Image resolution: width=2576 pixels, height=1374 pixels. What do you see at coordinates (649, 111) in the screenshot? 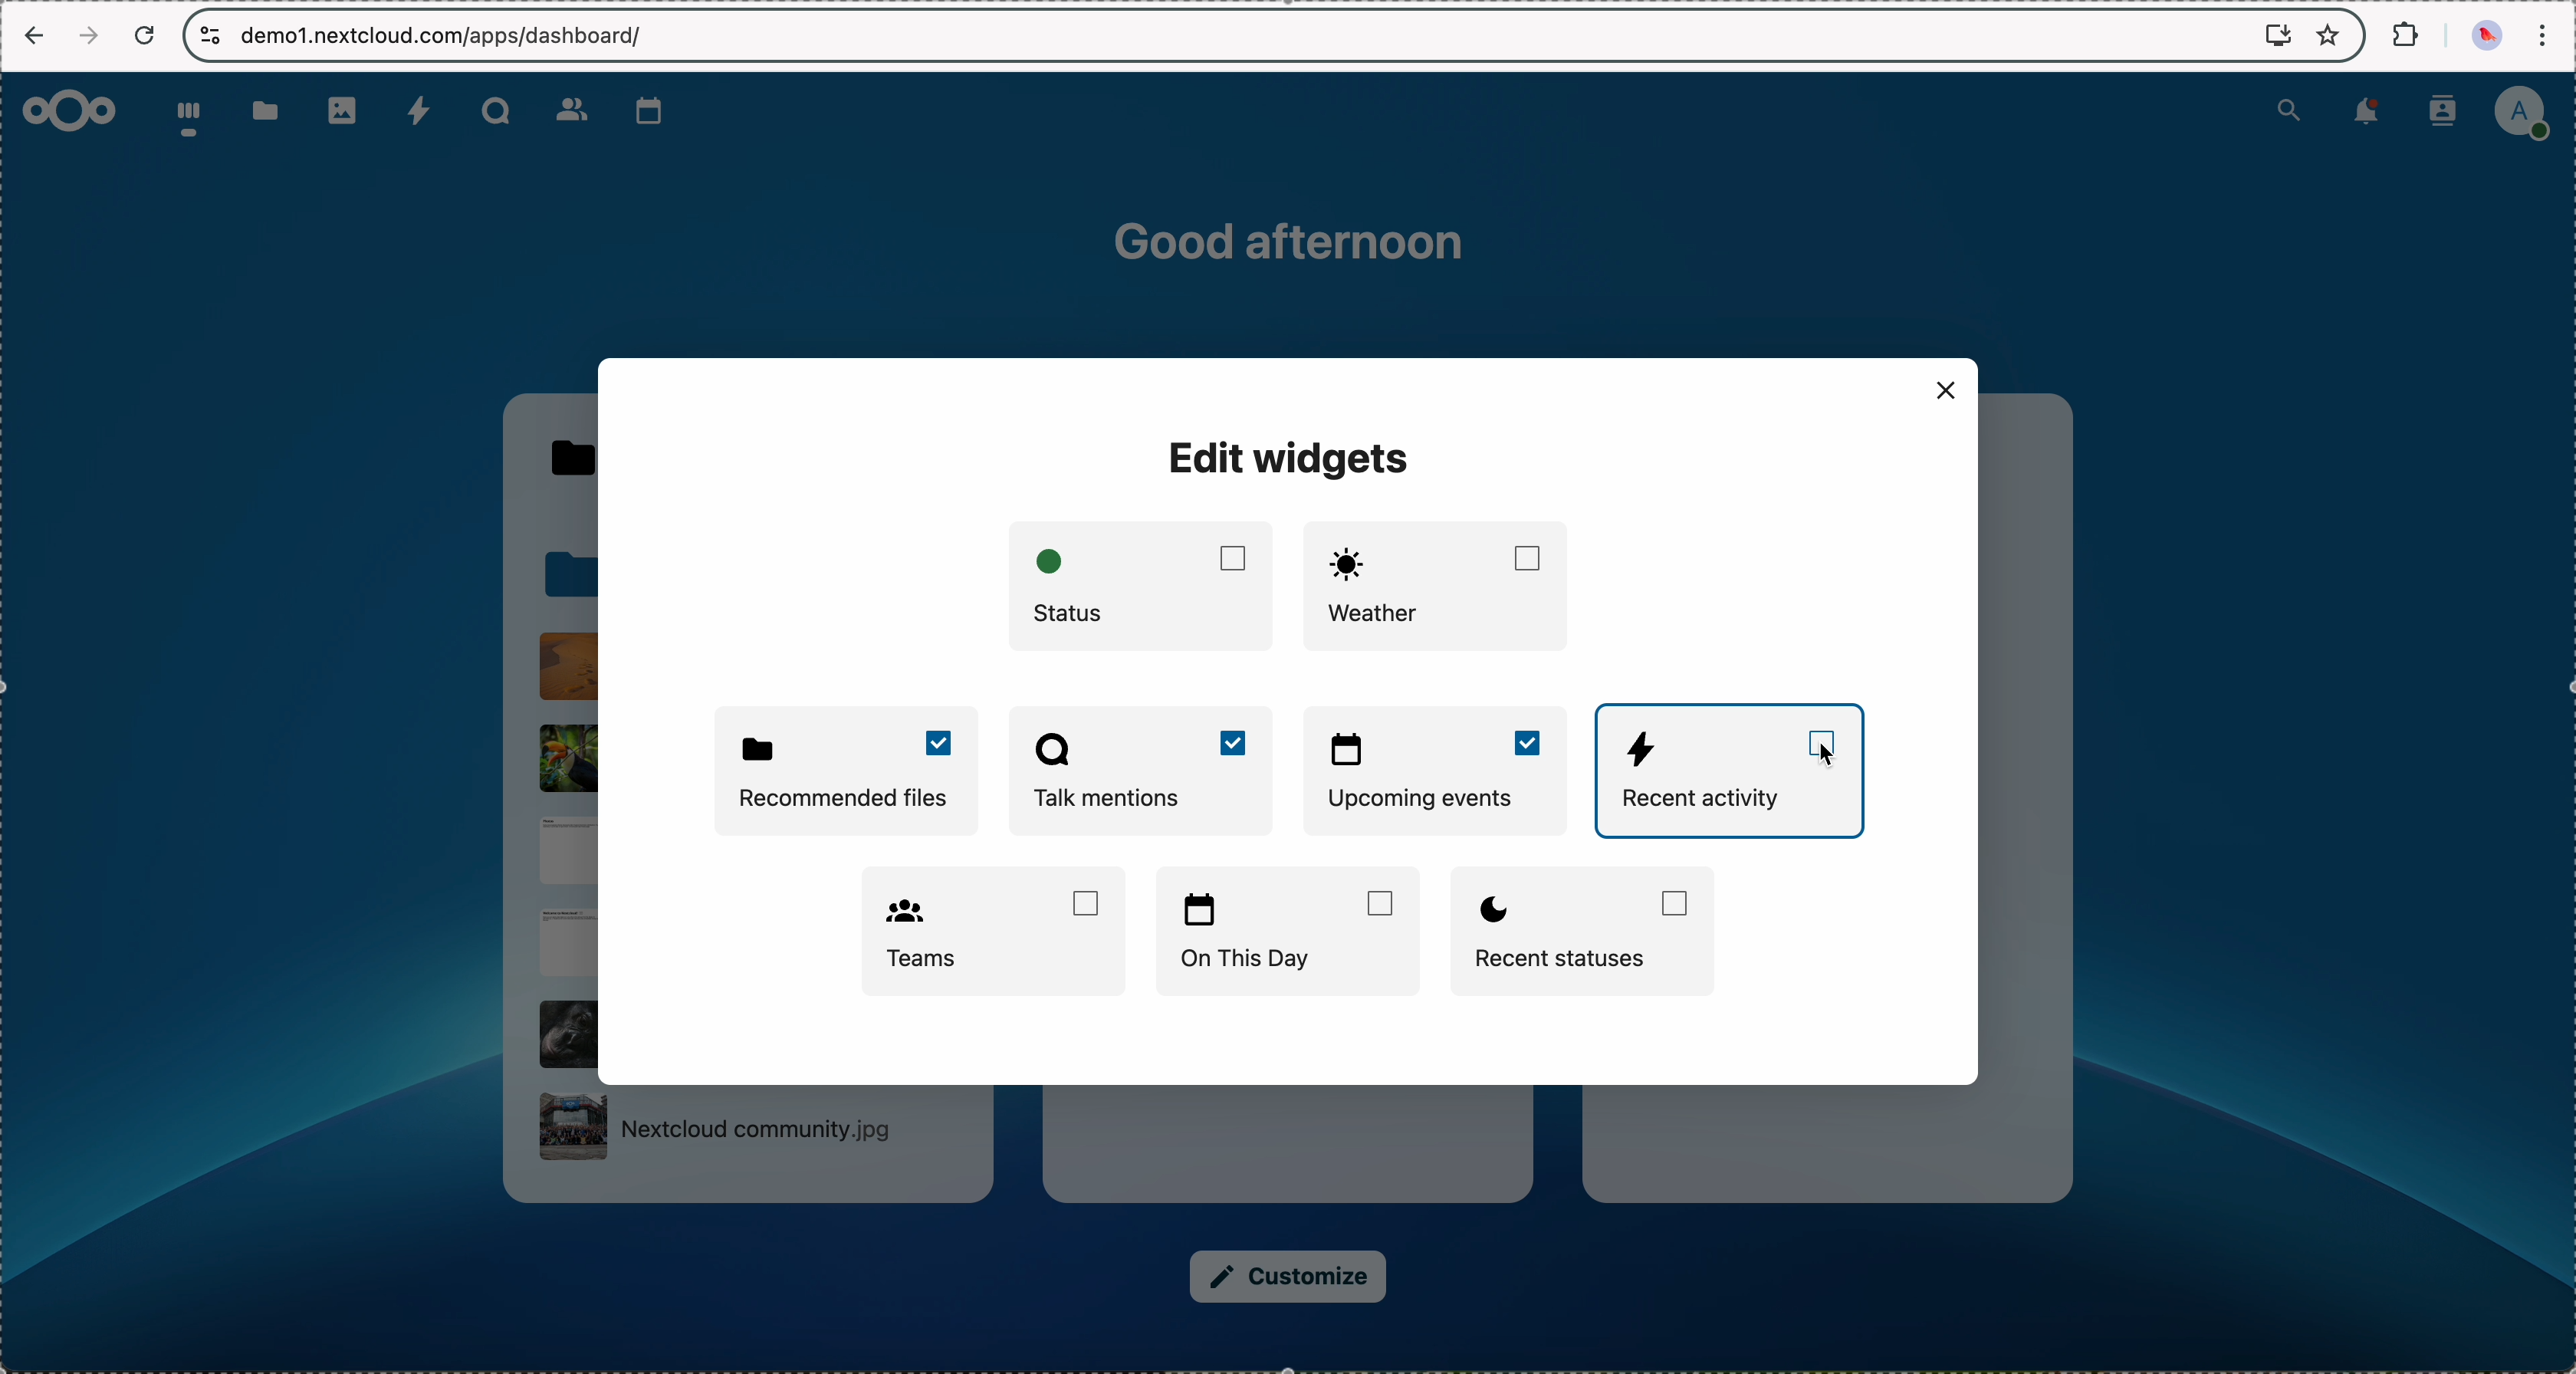
I see `calendar` at bounding box center [649, 111].